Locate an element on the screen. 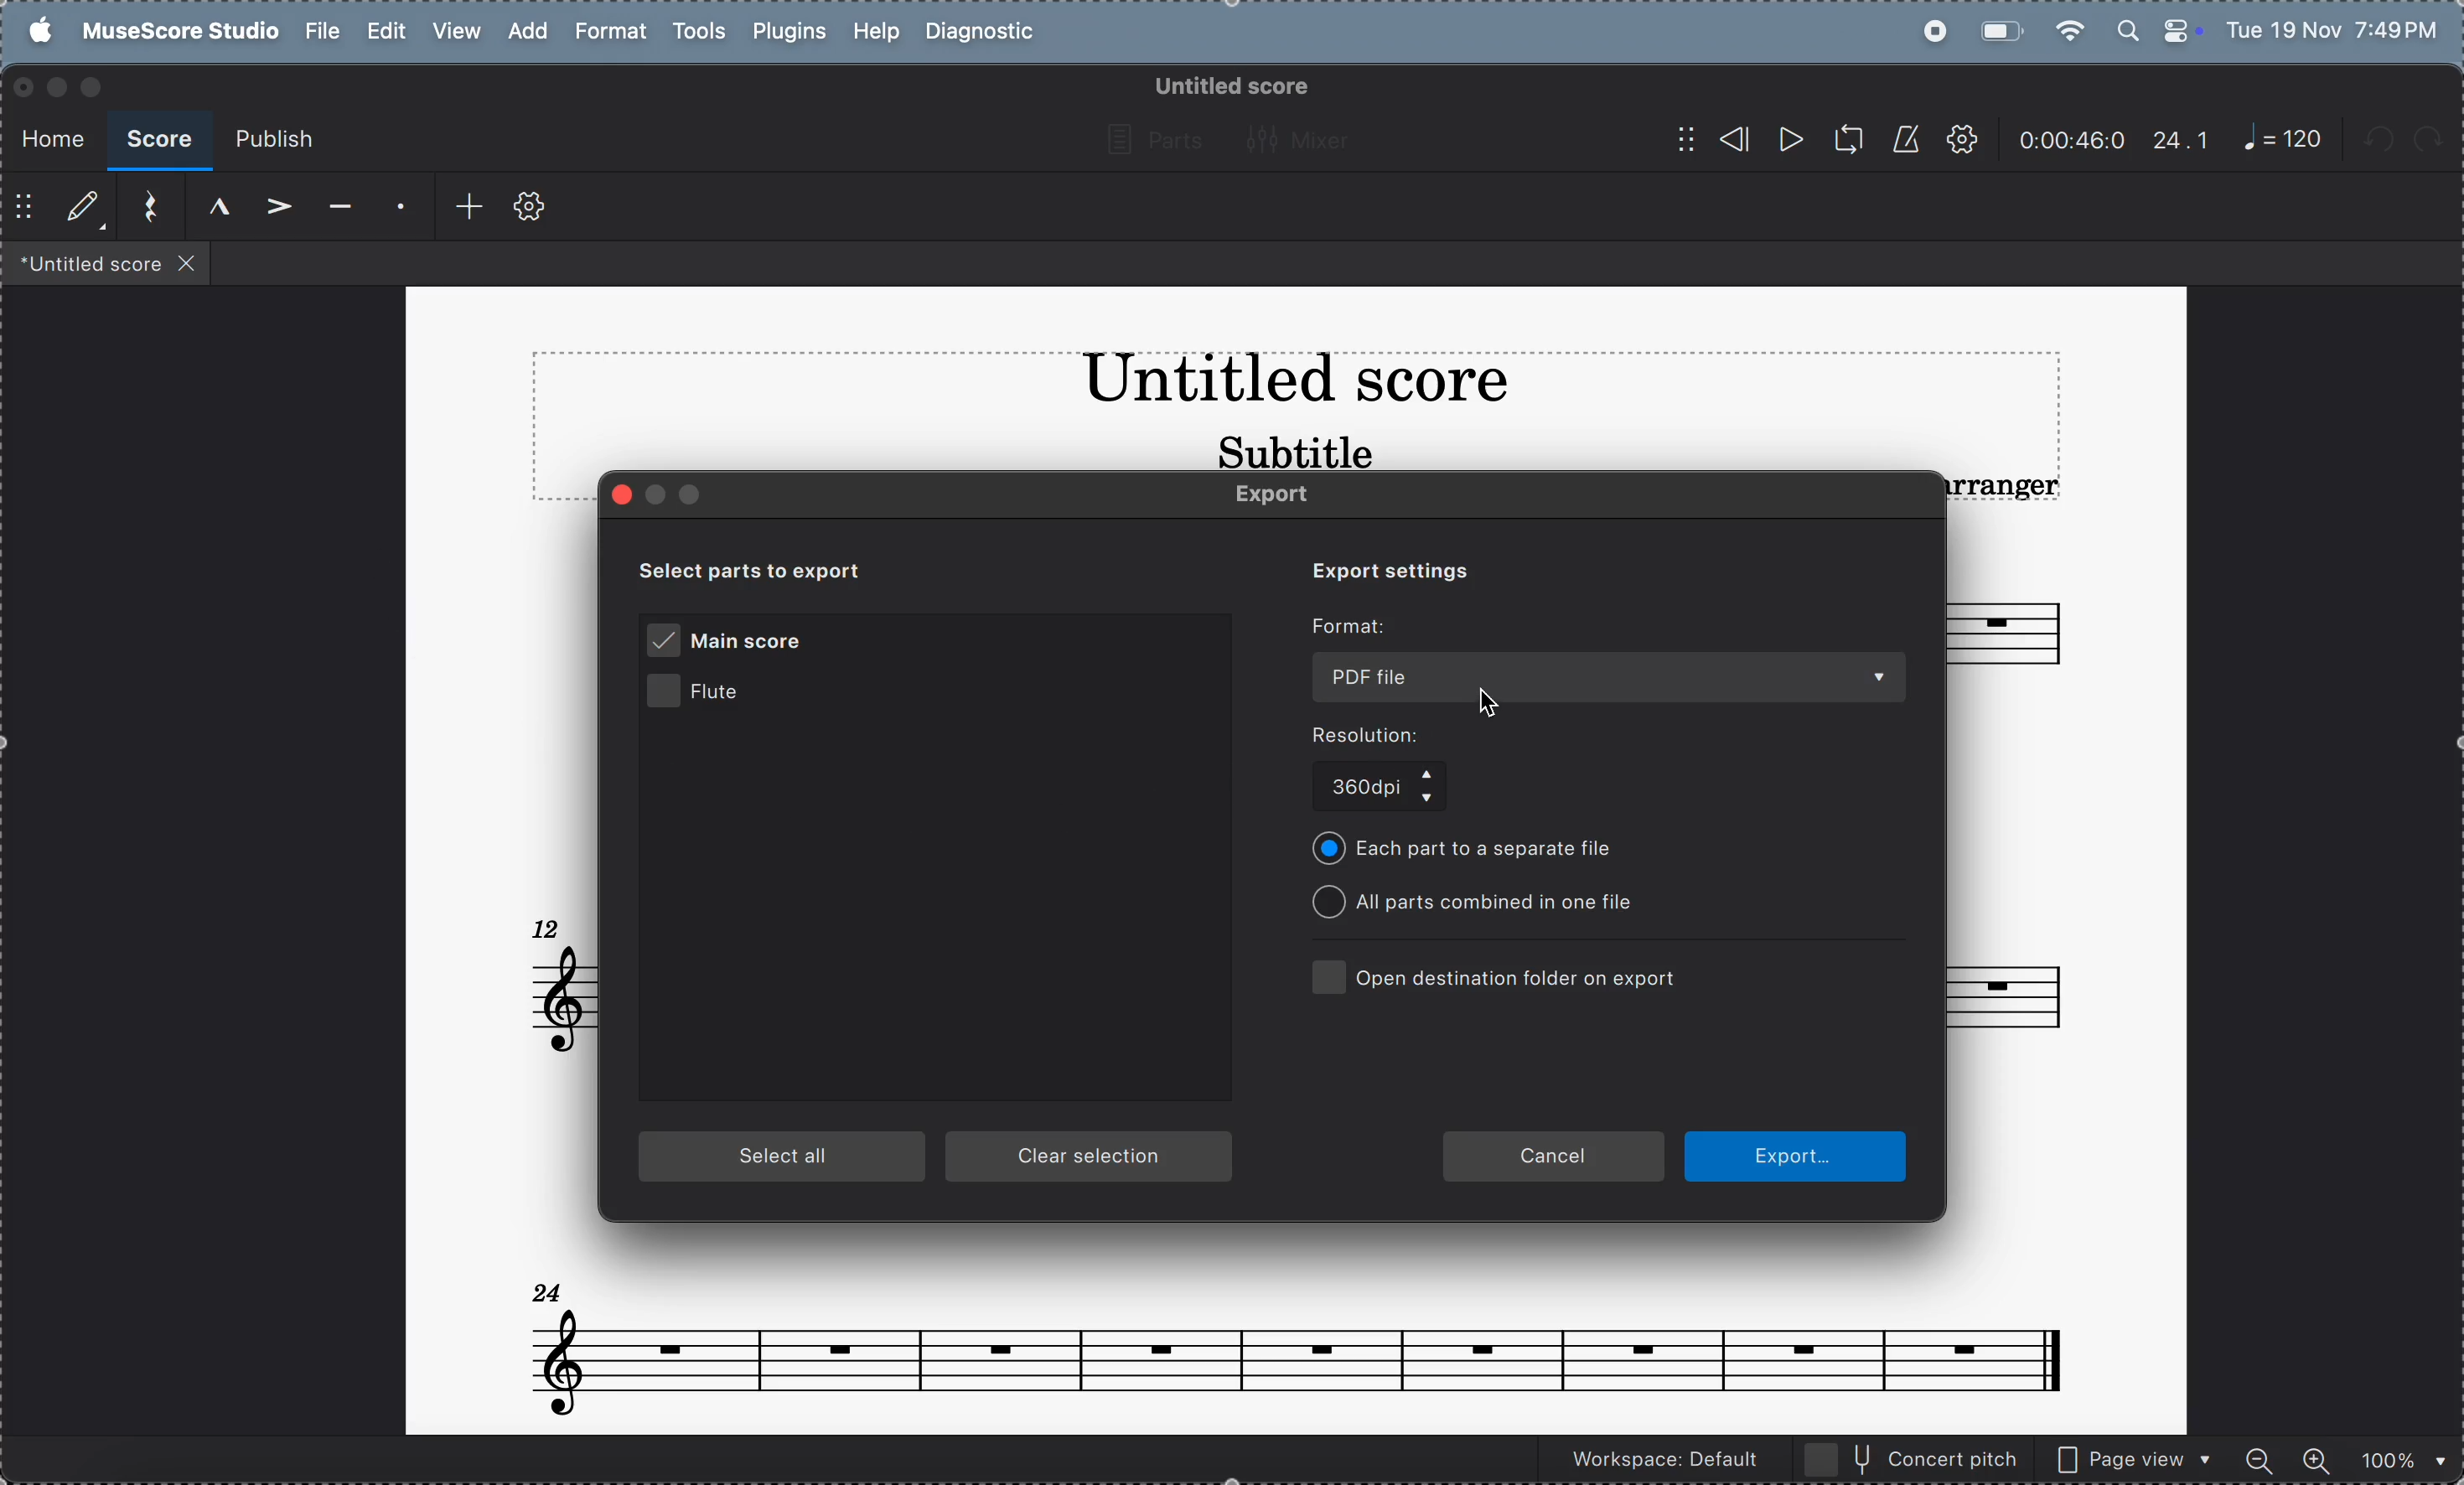  staccato is located at coordinates (396, 209).